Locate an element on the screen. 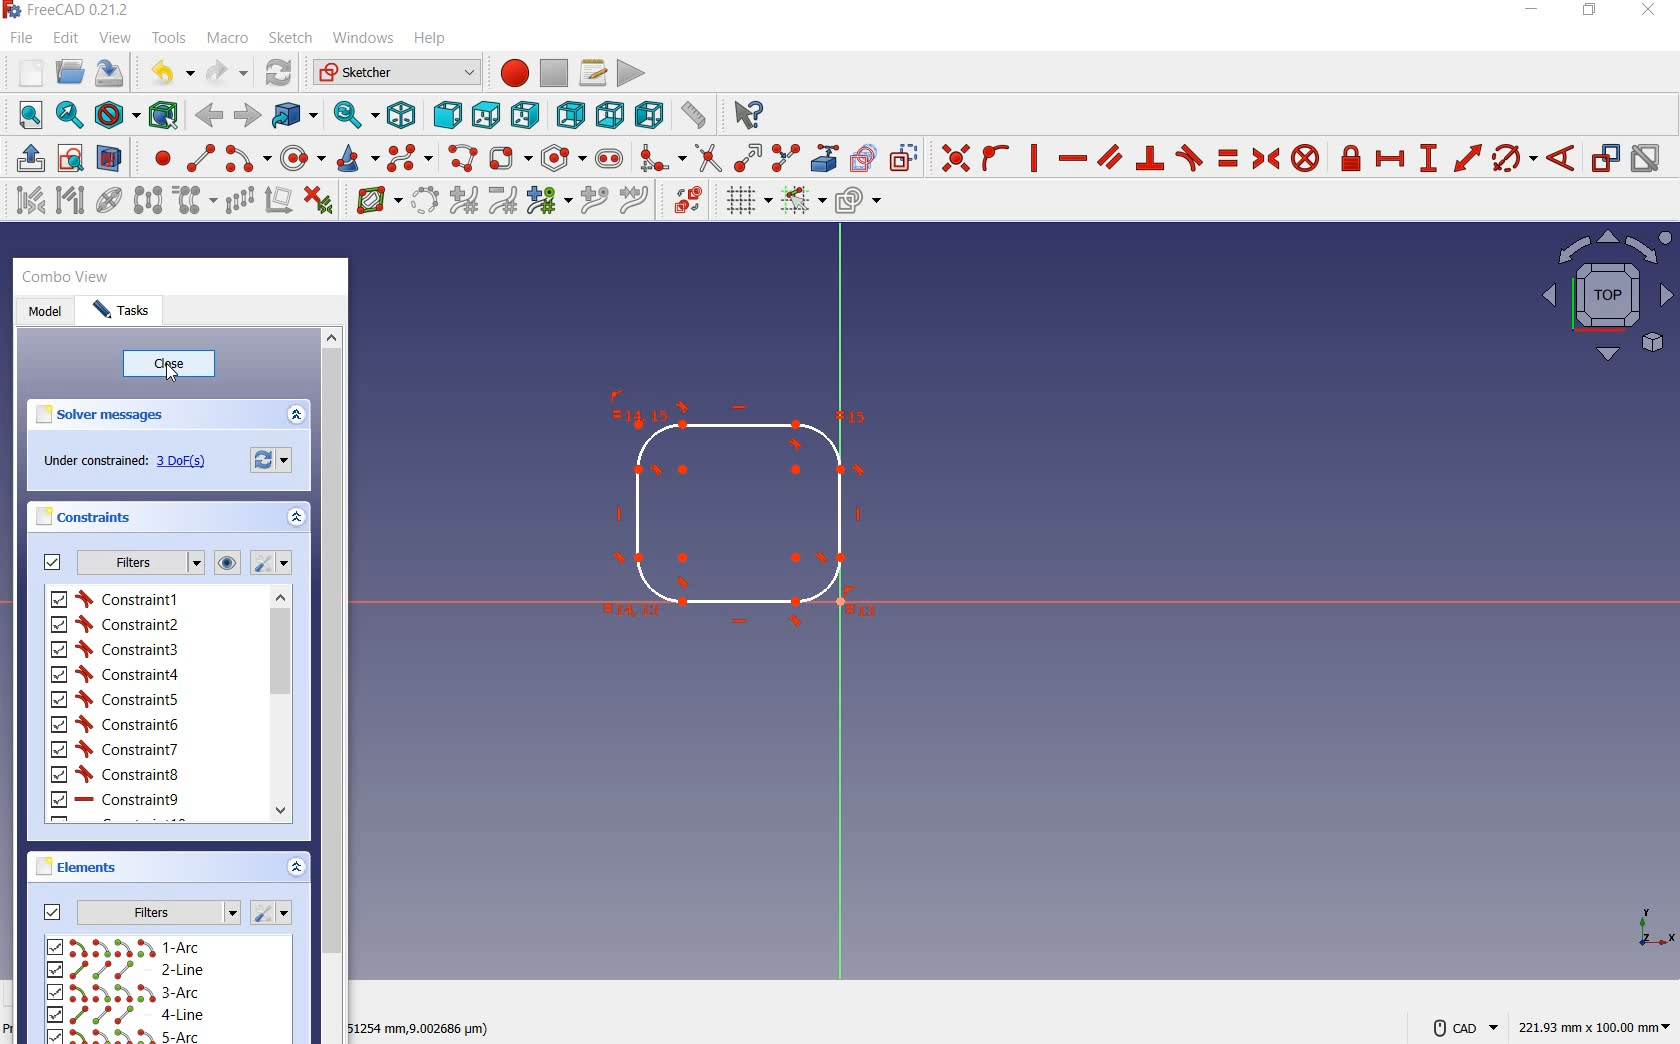  left is located at coordinates (652, 113).